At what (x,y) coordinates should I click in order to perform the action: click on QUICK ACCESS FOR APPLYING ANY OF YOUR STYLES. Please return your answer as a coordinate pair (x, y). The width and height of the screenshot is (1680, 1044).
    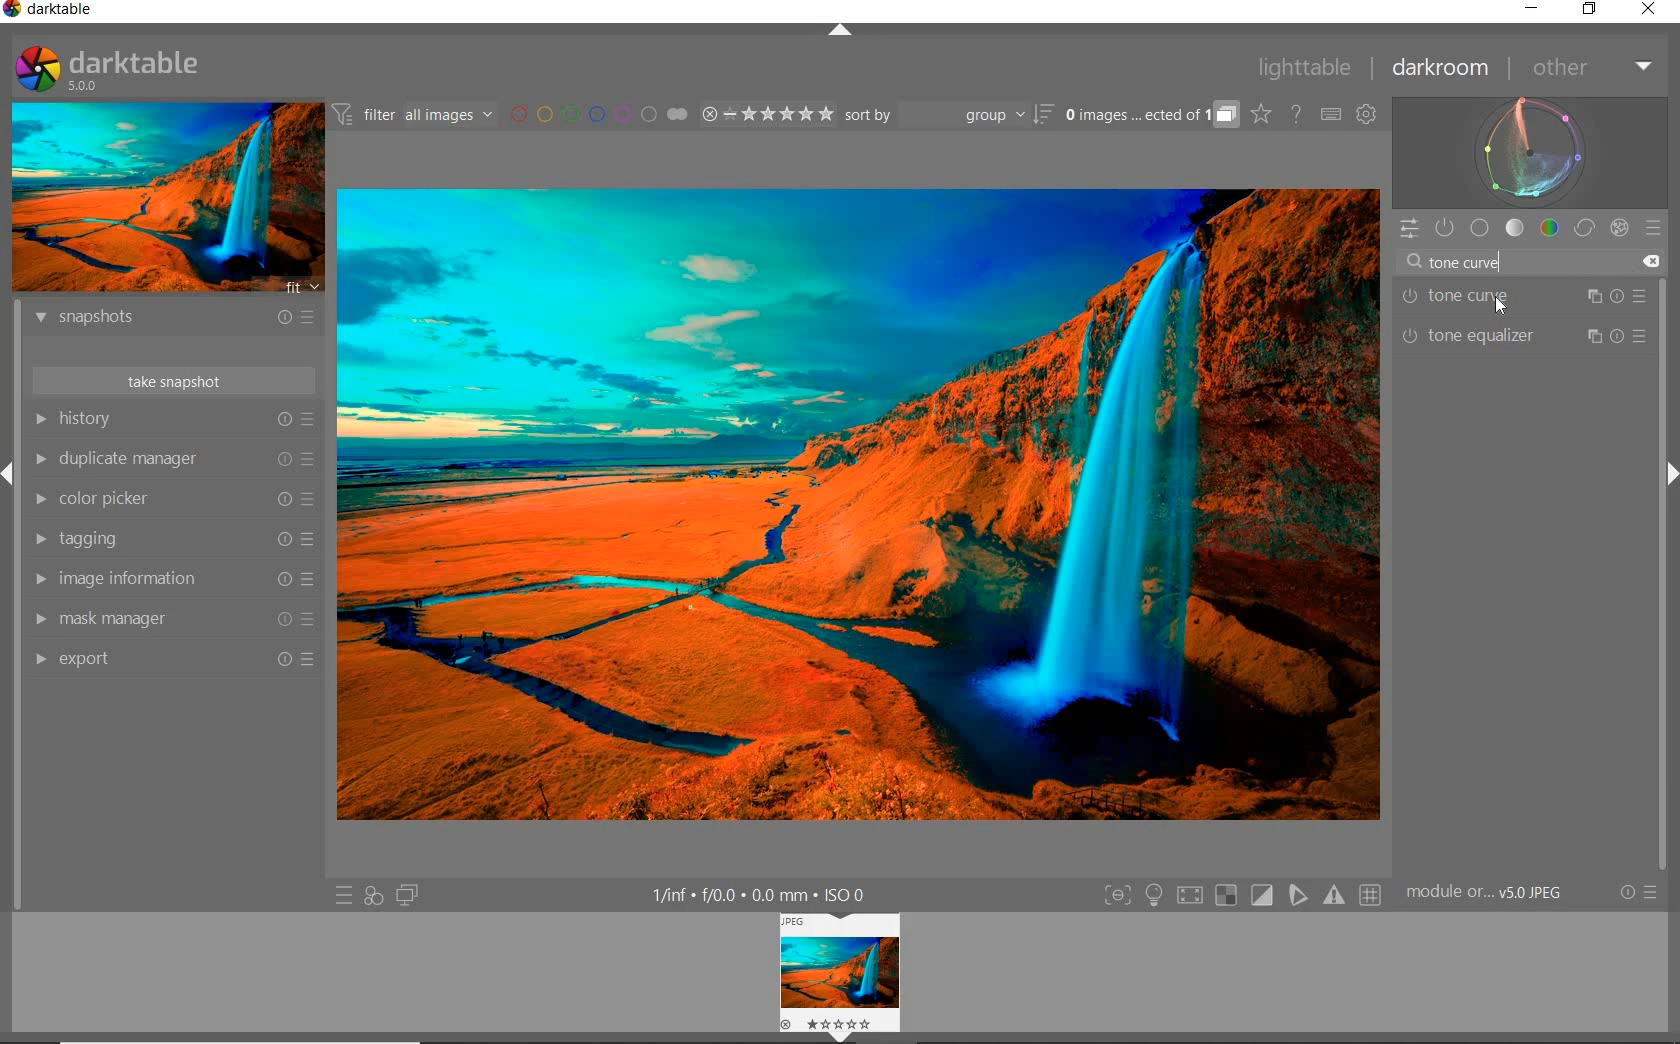
    Looking at the image, I should click on (372, 897).